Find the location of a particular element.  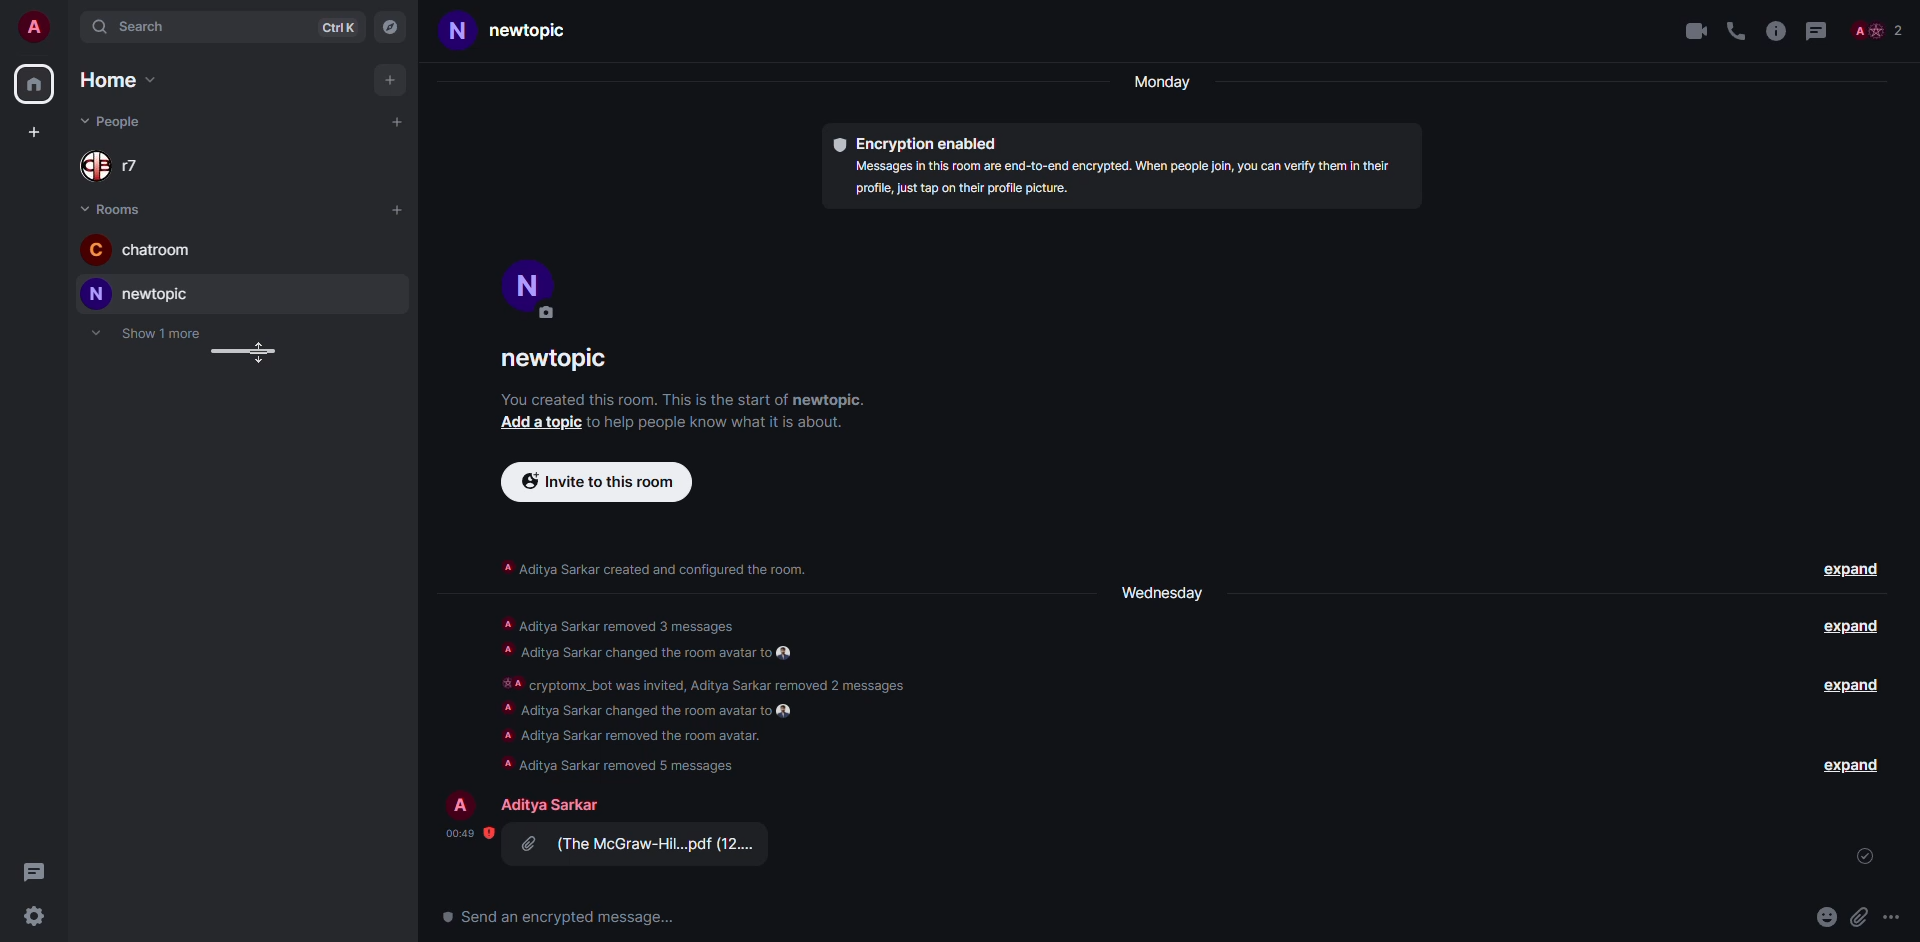

newtopic is located at coordinates (556, 361).